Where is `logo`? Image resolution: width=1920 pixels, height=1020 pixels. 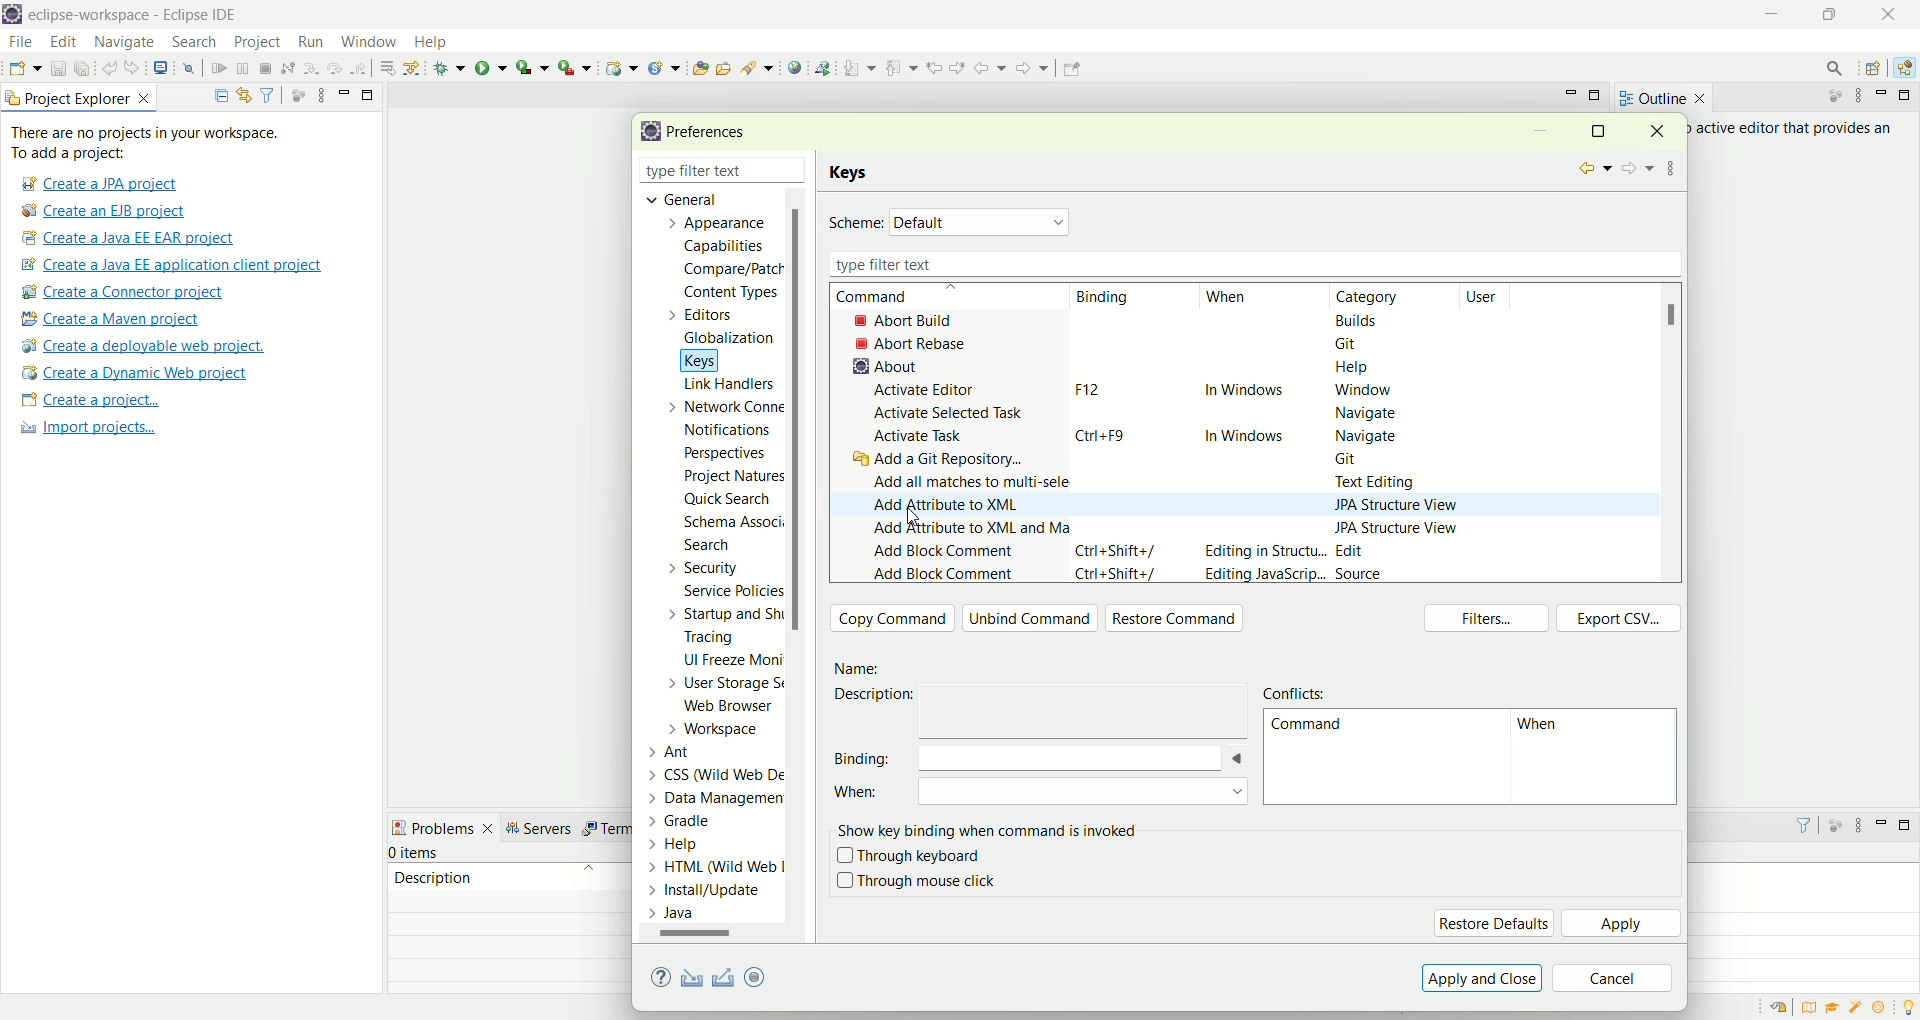
logo is located at coordinates (12, 16).